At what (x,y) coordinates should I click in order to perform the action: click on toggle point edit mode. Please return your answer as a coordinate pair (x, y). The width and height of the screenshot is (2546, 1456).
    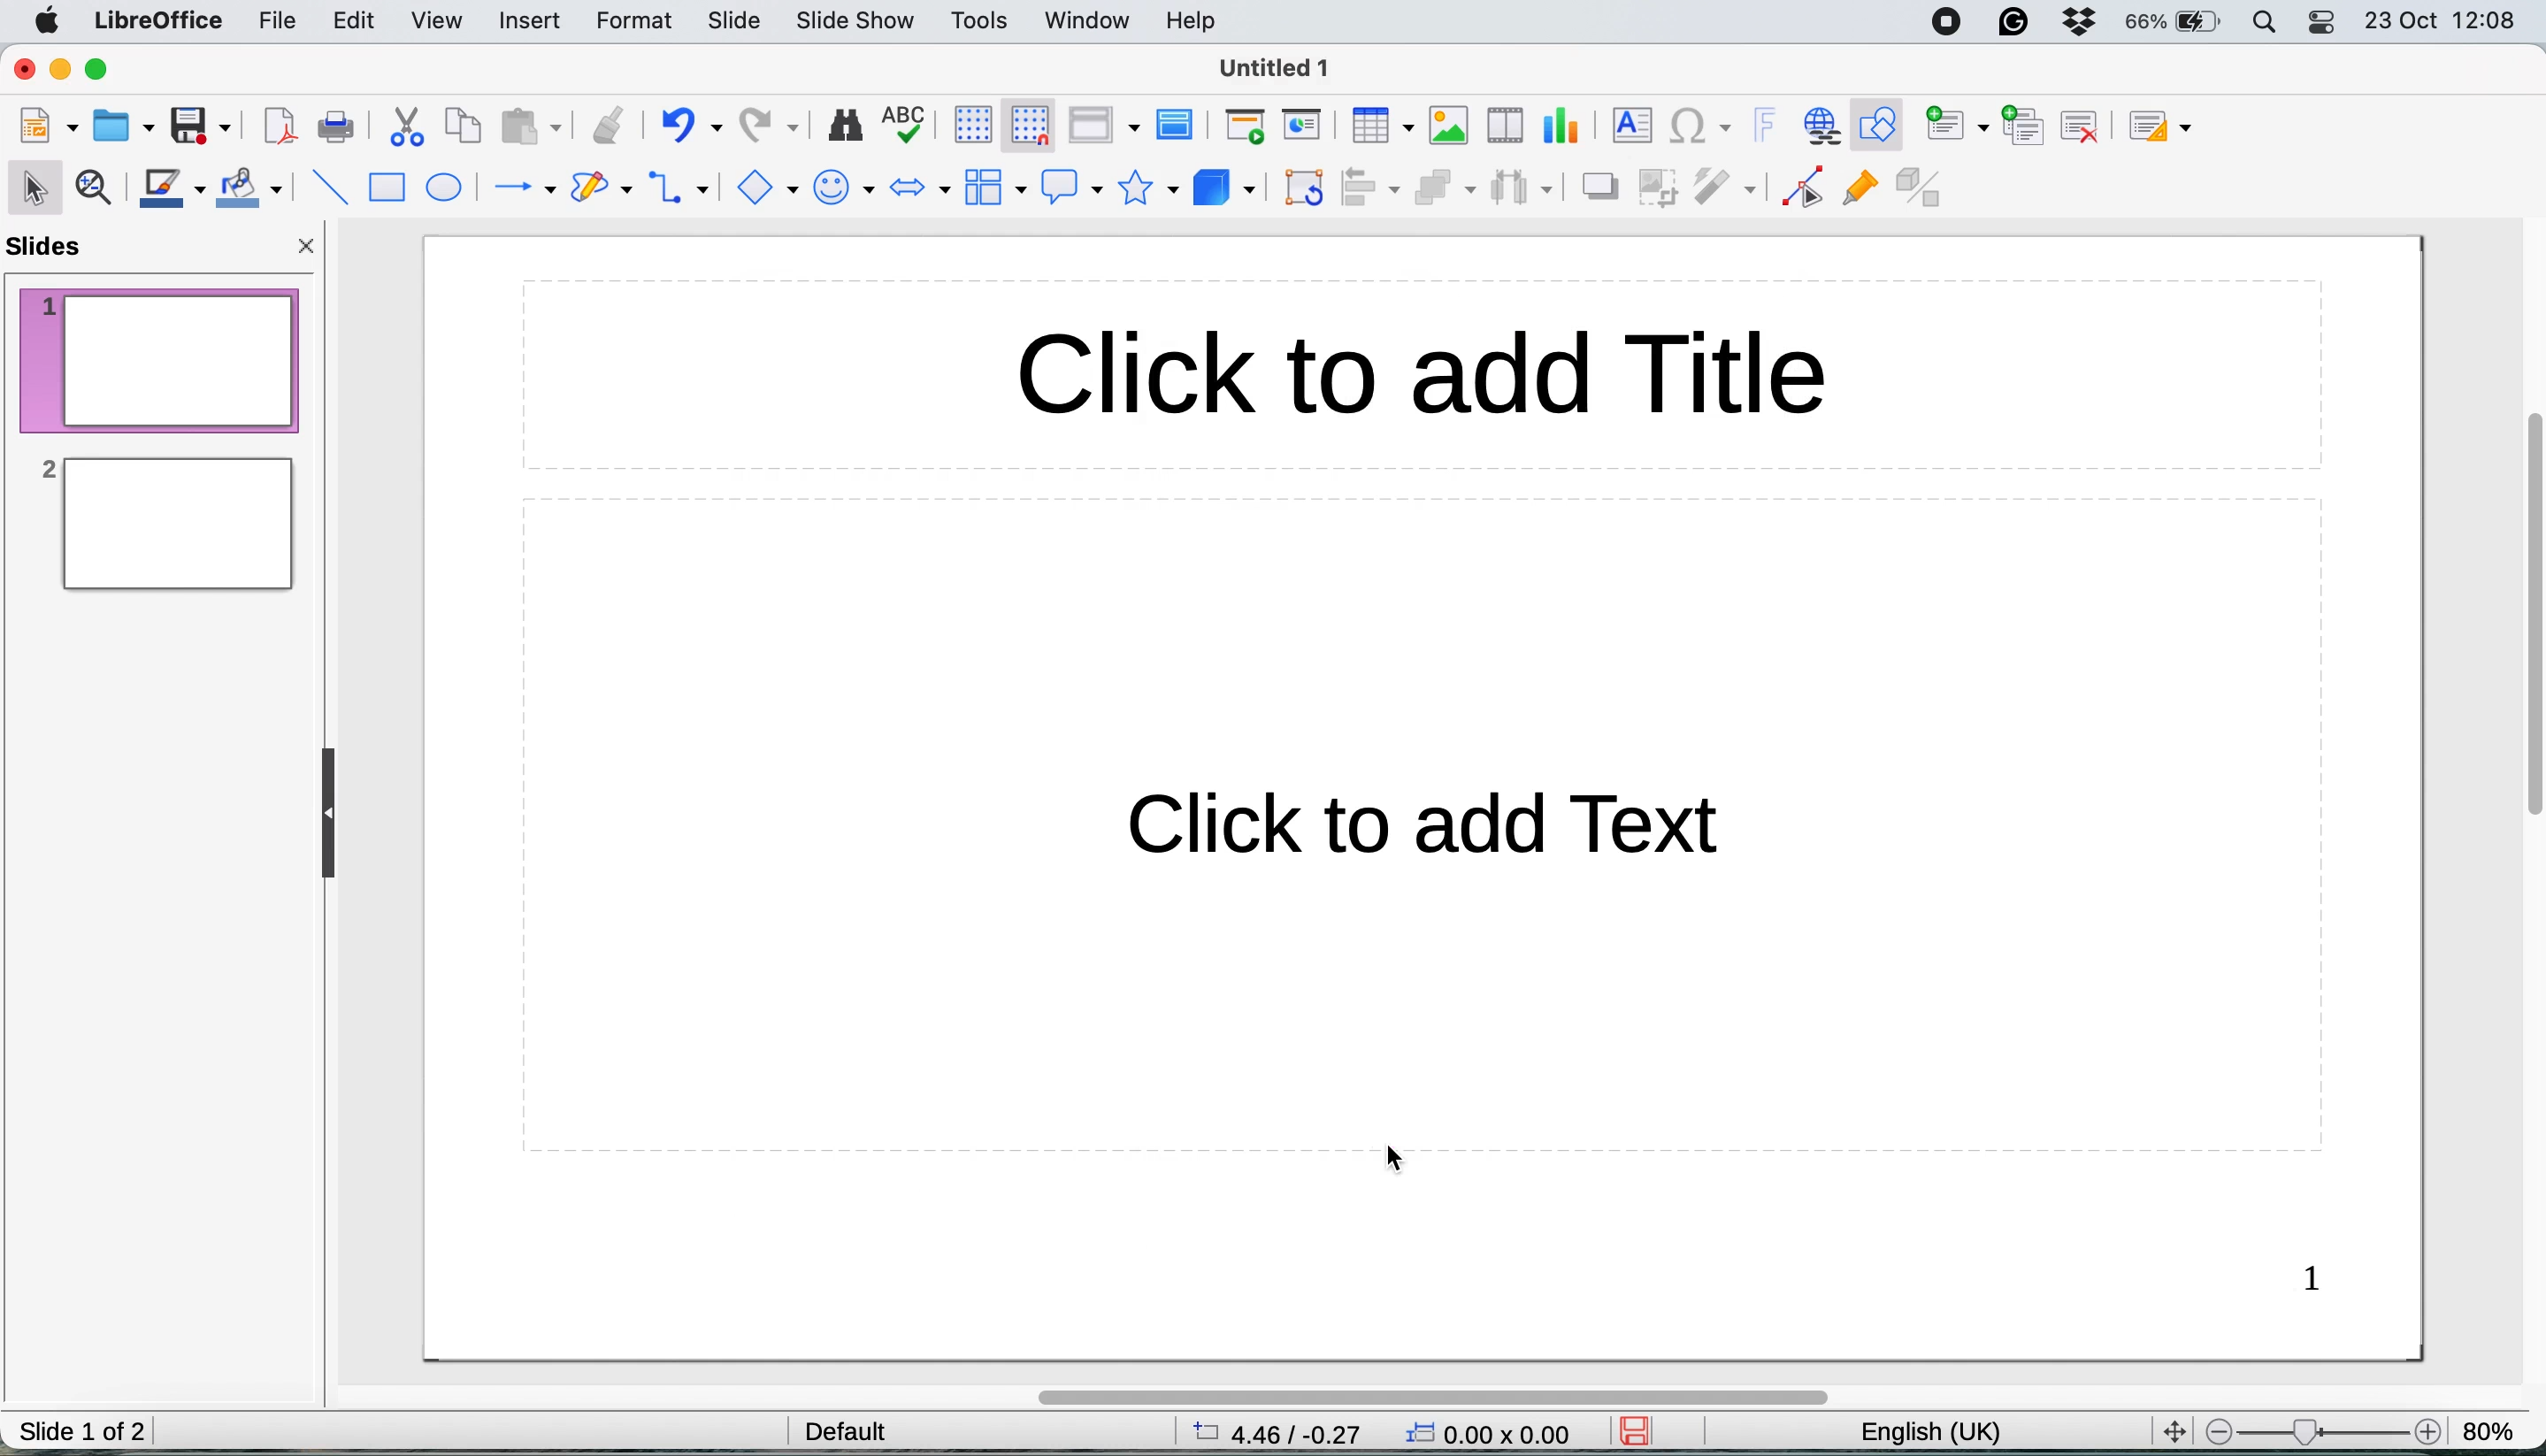
    Looking at the image, I should click on (1803, 192).